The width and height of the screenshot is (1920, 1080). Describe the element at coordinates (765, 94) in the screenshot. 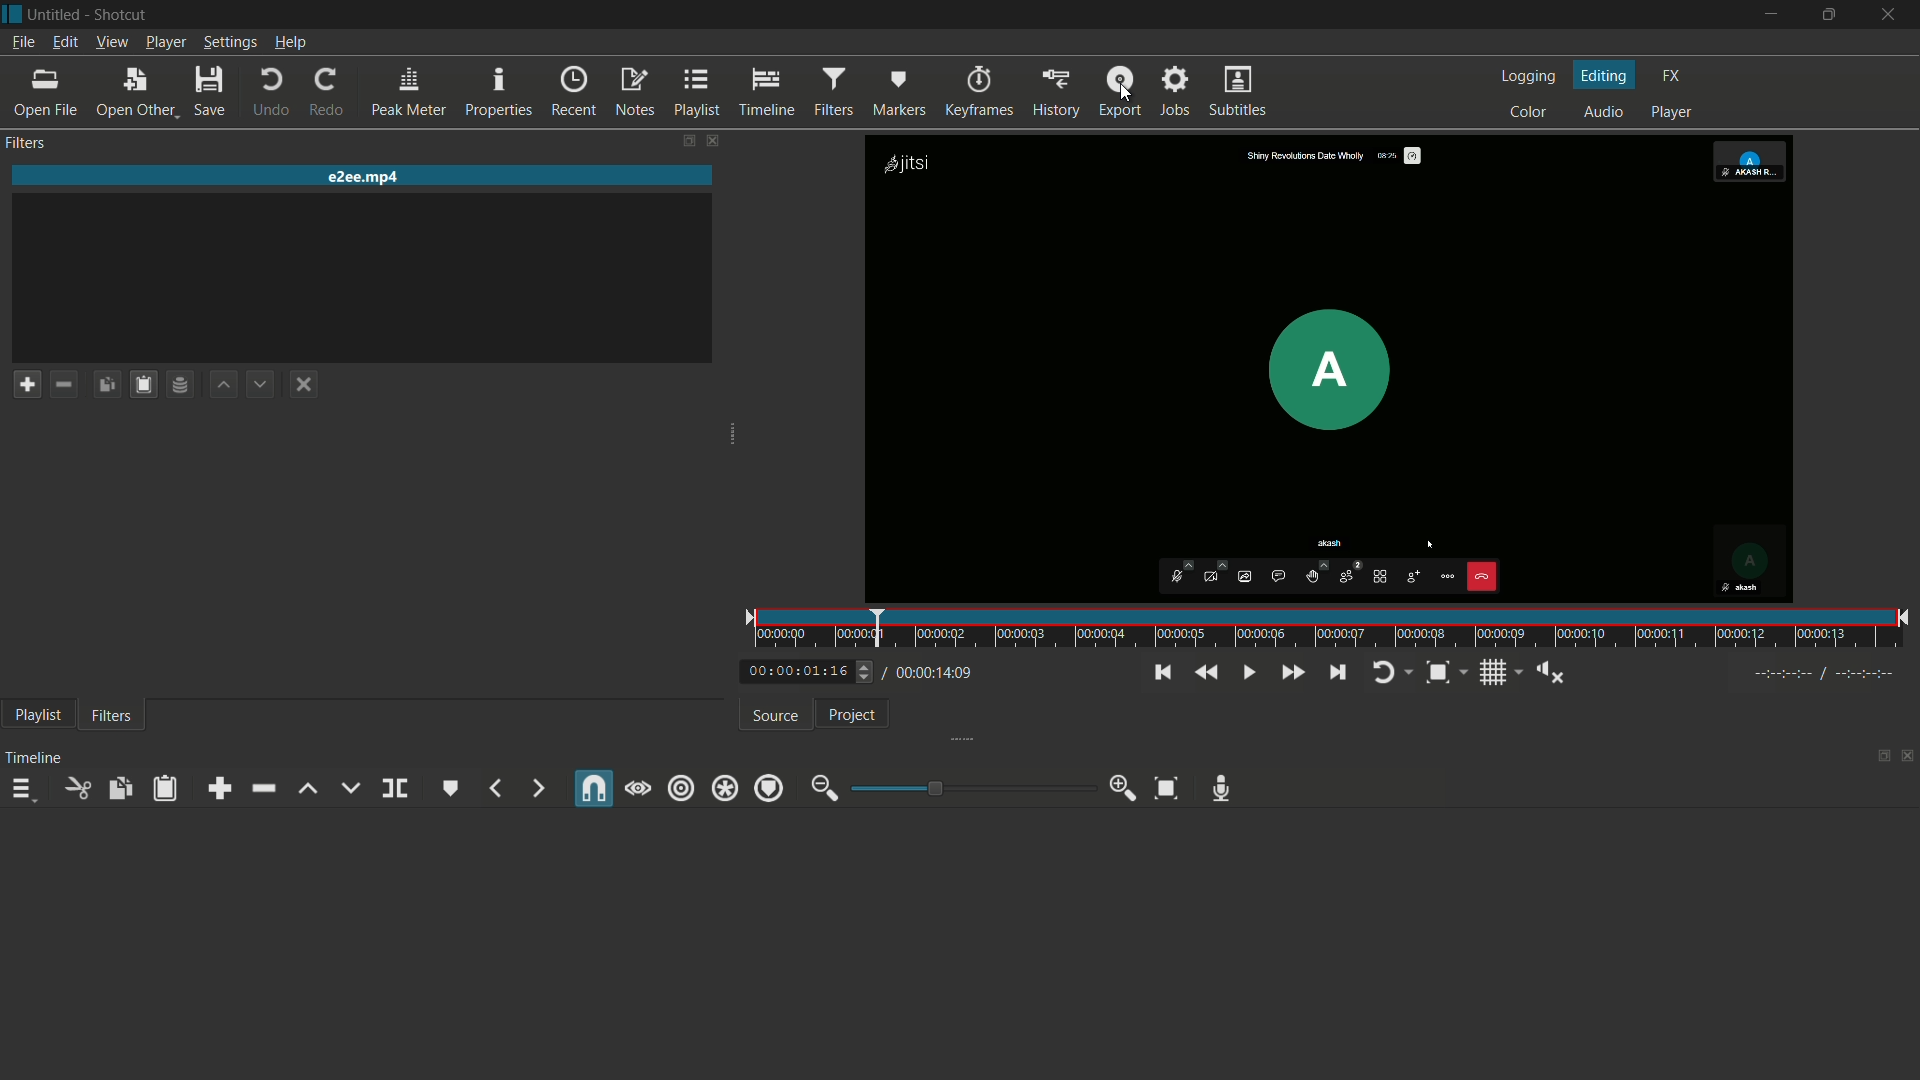

I see `timeline` at that location.